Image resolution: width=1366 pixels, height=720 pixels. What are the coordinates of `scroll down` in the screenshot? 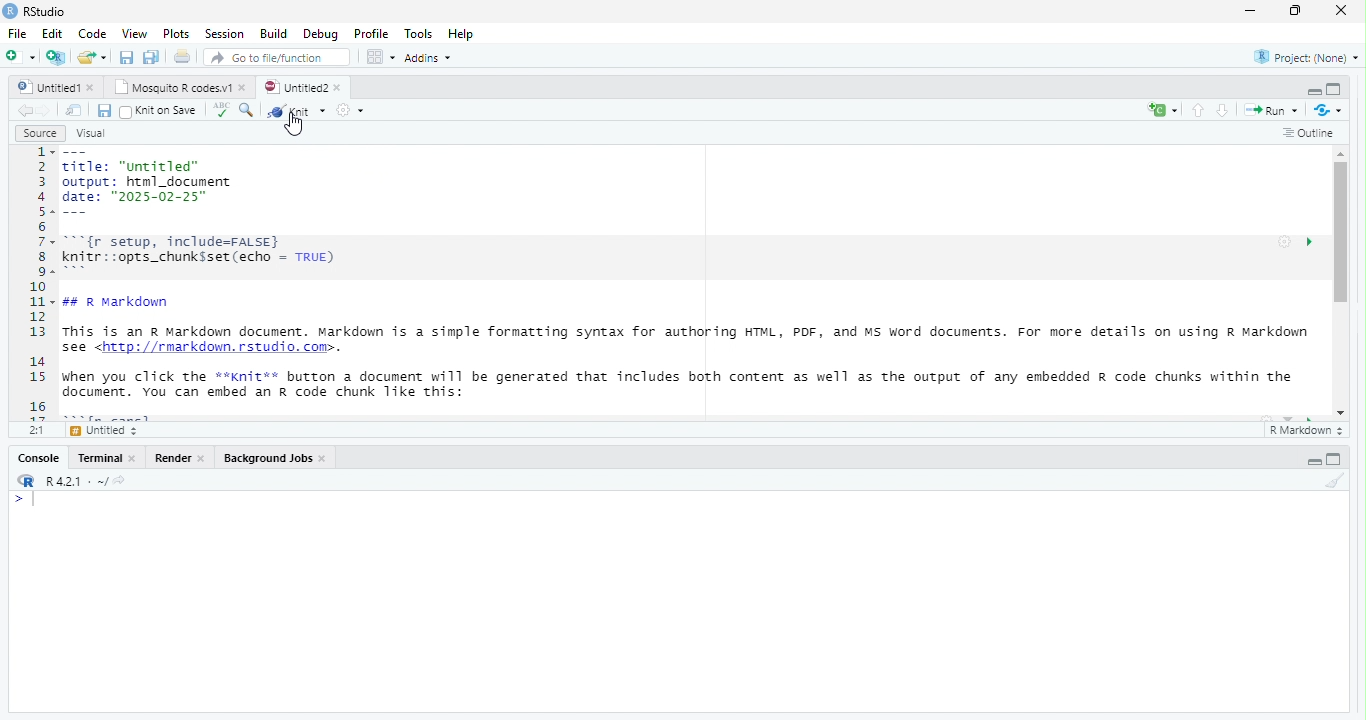 It's located at (1342, 413).